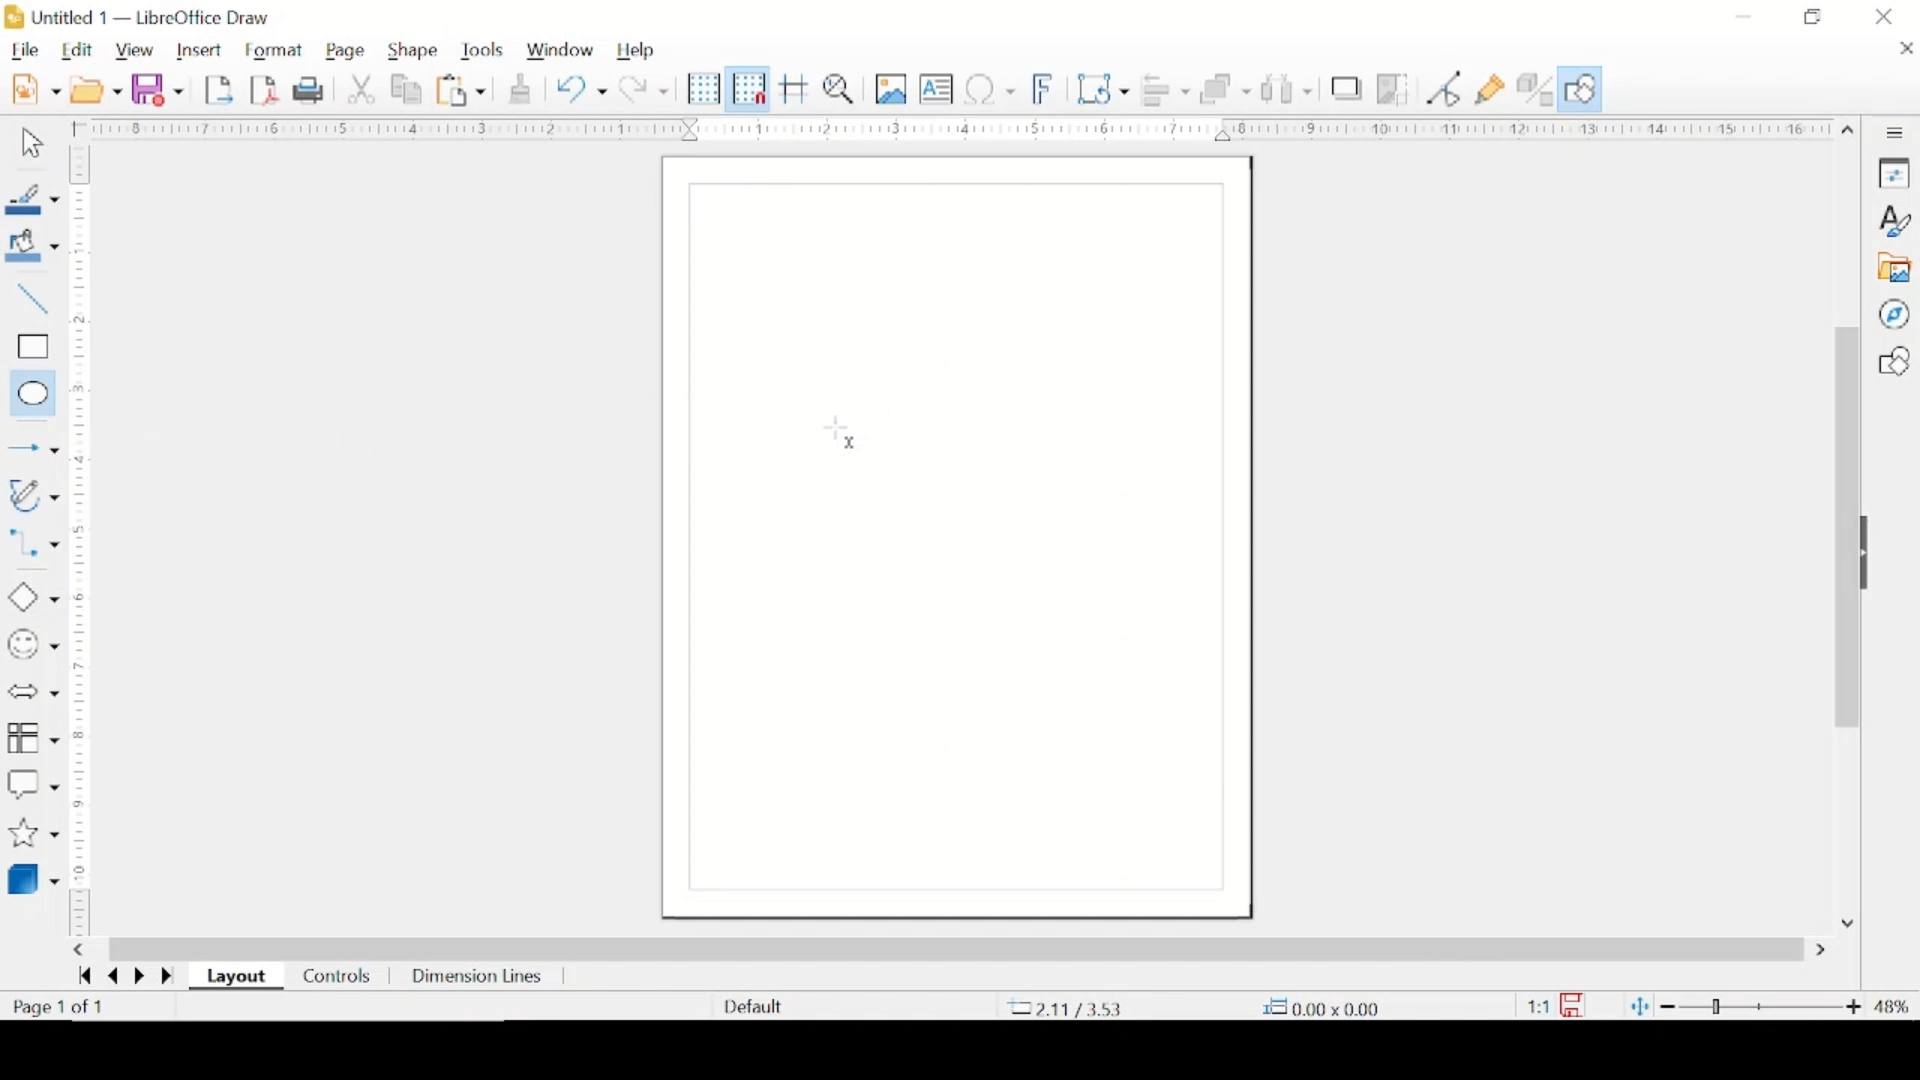 Image resolution: width=1920 pixels, height=1080 pixels. I want to click on display grid, so click(703, 89).